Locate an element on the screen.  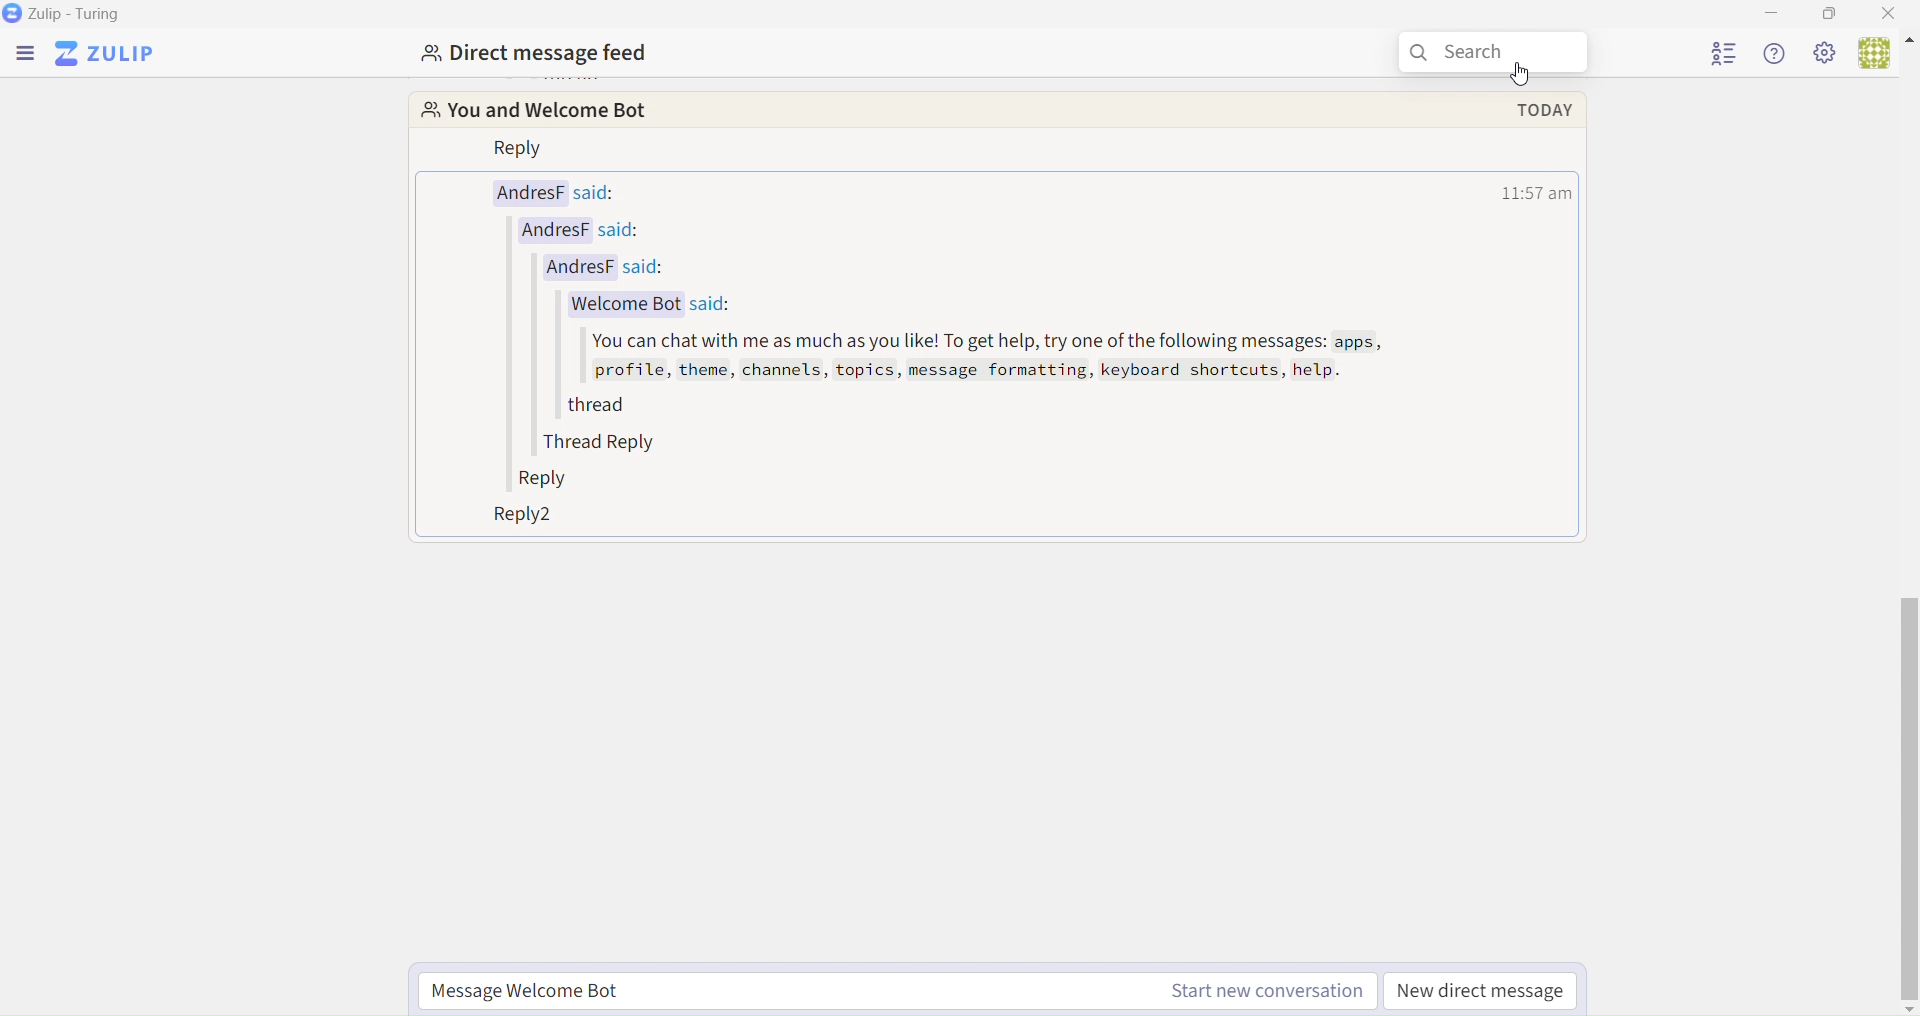
Zulip is located at coordinates (105, 57).